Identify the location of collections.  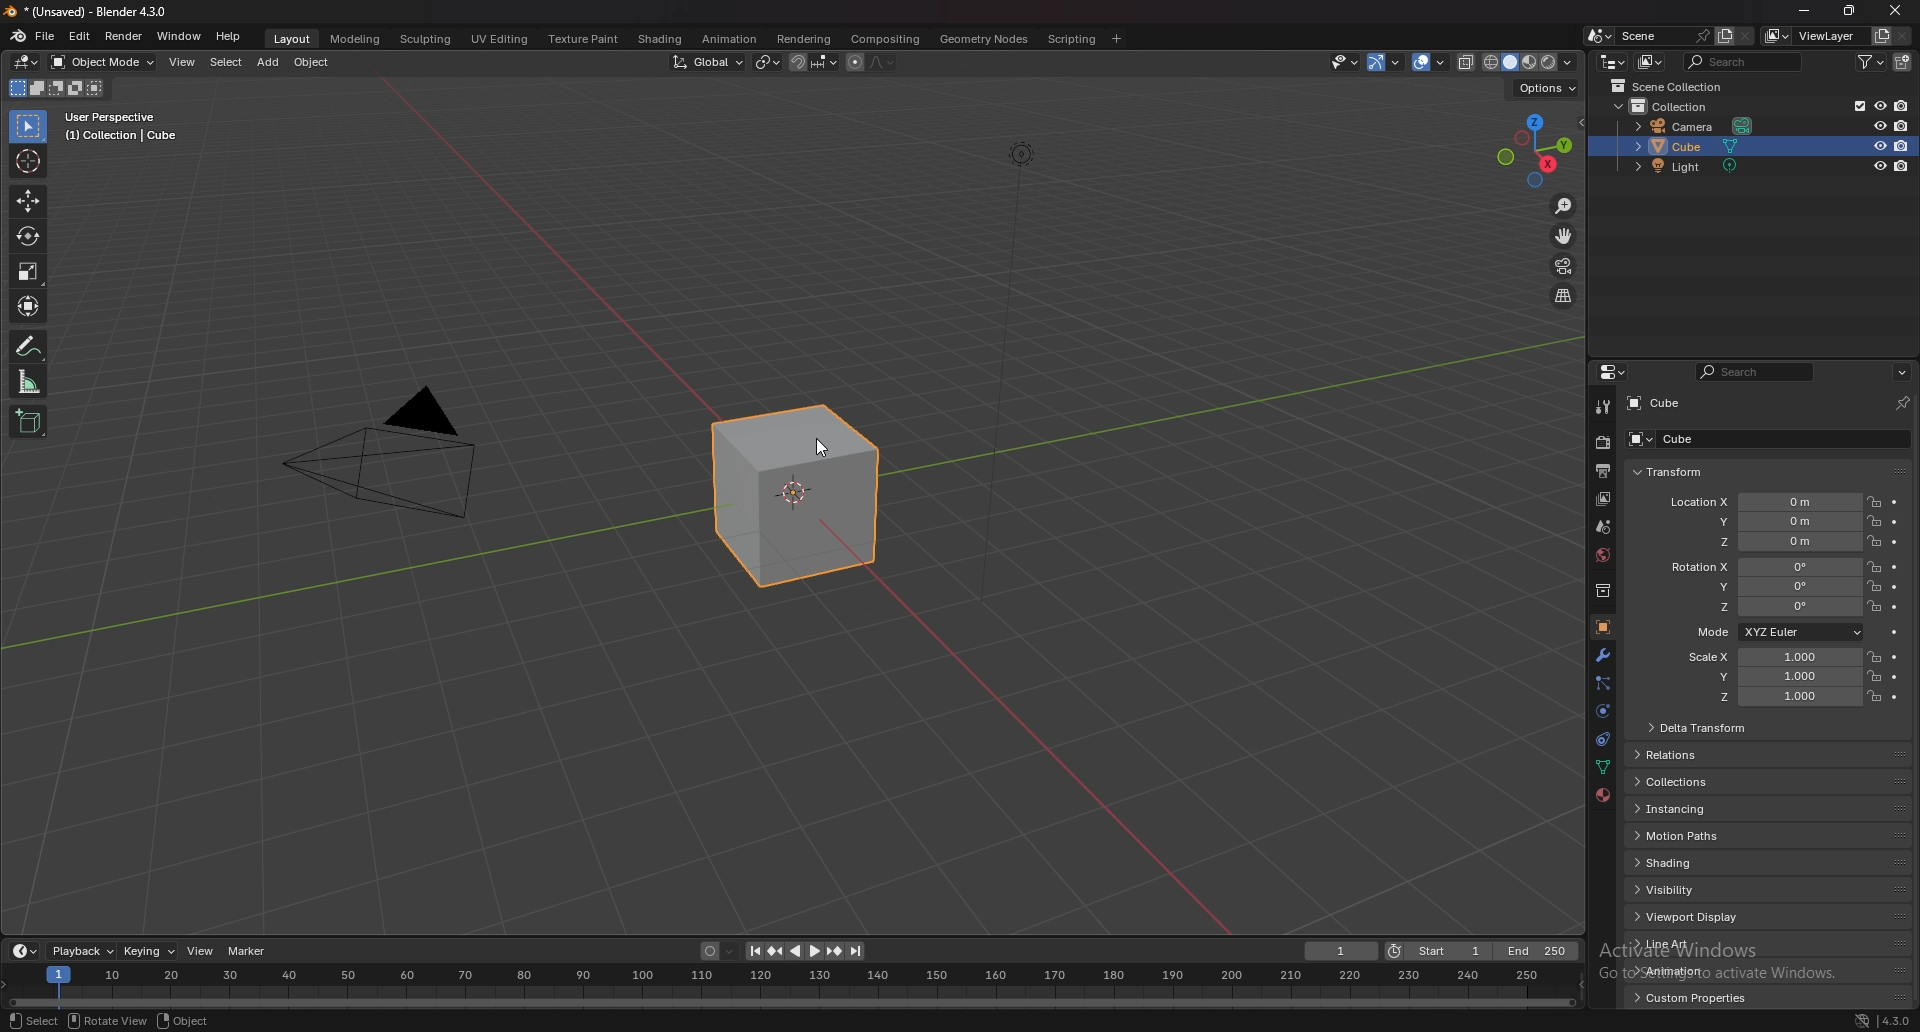
(1686, 781).